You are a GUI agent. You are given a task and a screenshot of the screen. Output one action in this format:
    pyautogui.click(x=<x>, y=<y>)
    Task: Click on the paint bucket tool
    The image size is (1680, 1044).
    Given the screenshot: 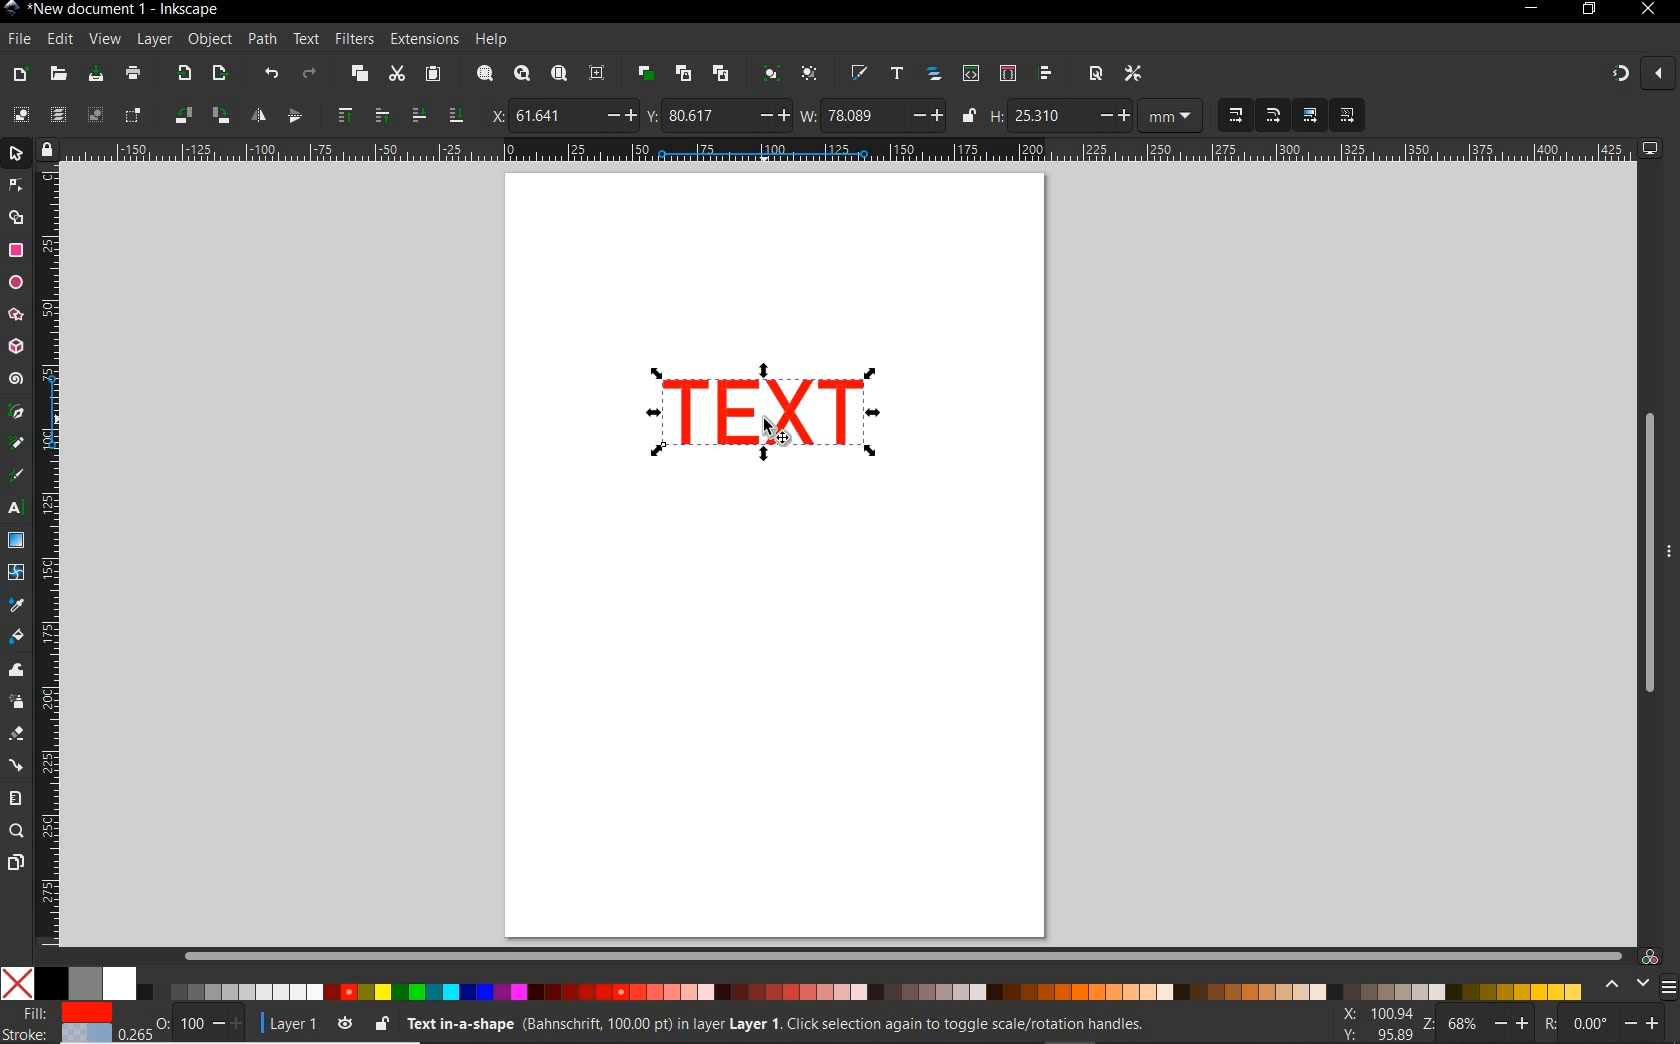 What is the action you would take?
    pyautogui.click(x=17, y=637)
    